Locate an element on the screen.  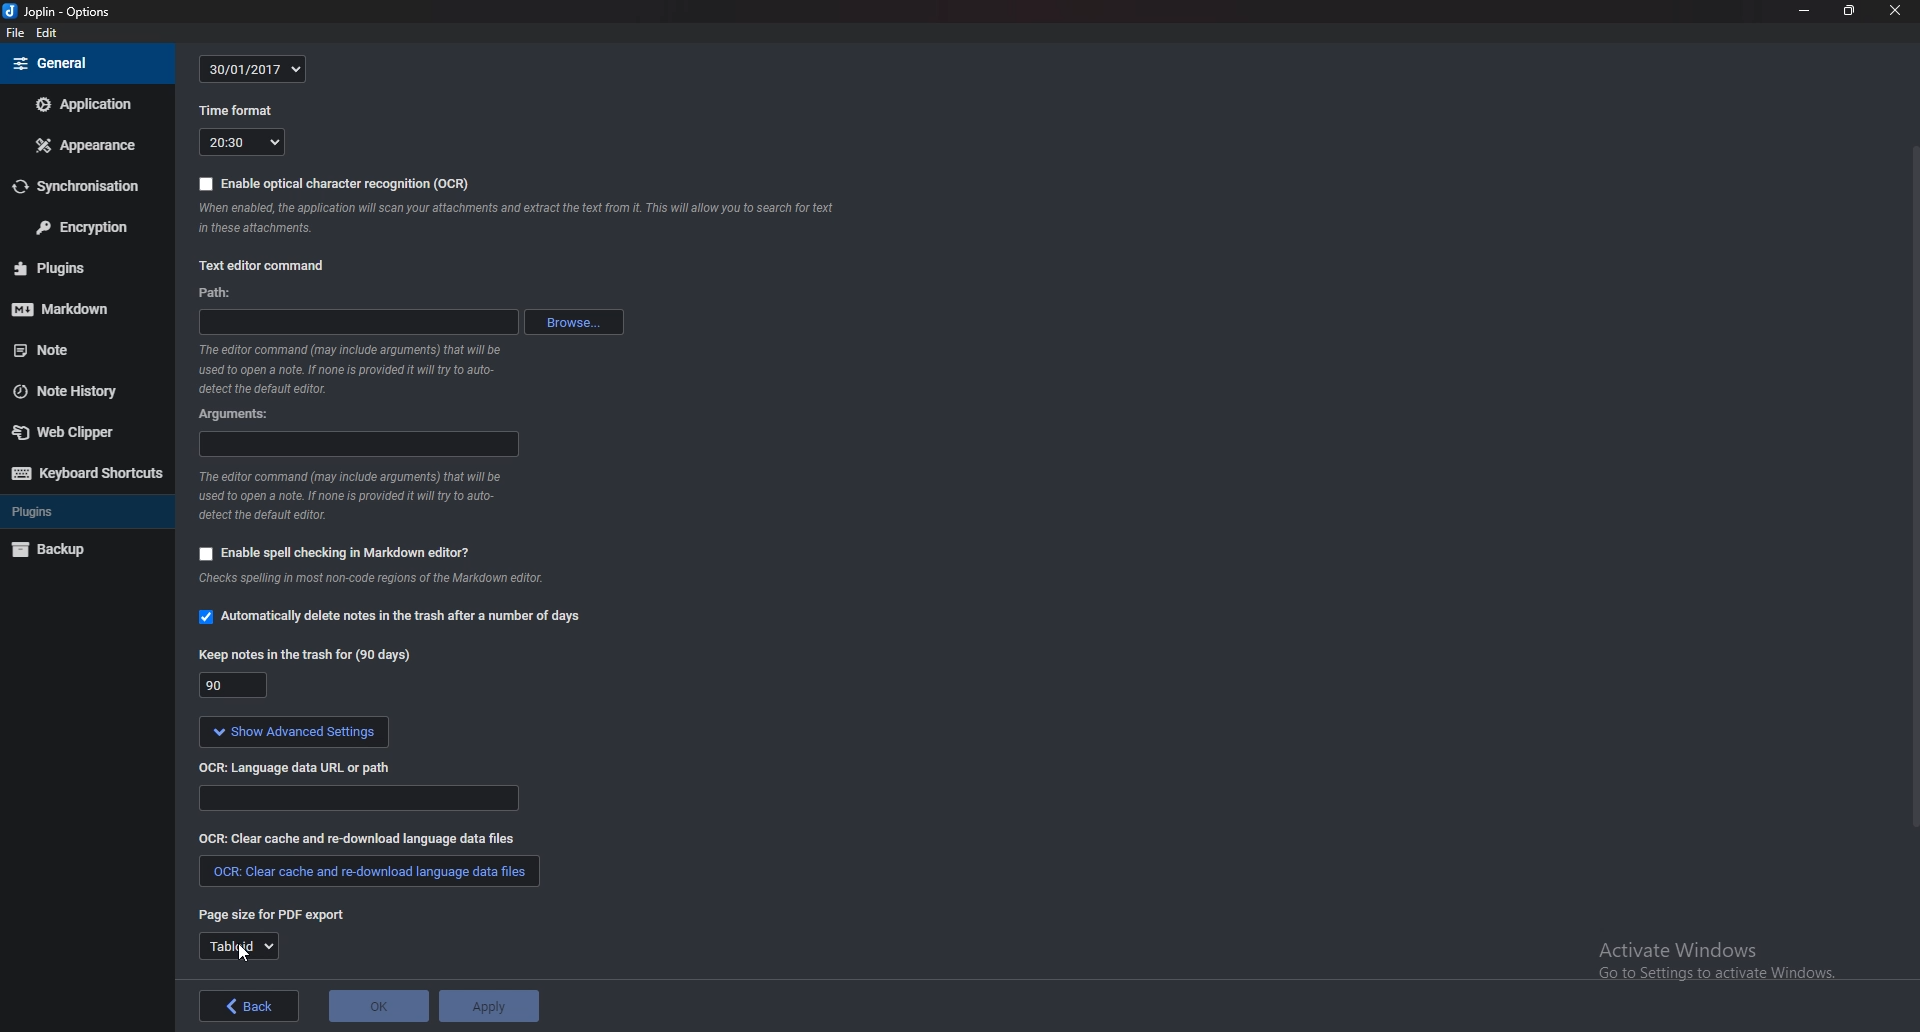
General is located at coordinates (84, 65).